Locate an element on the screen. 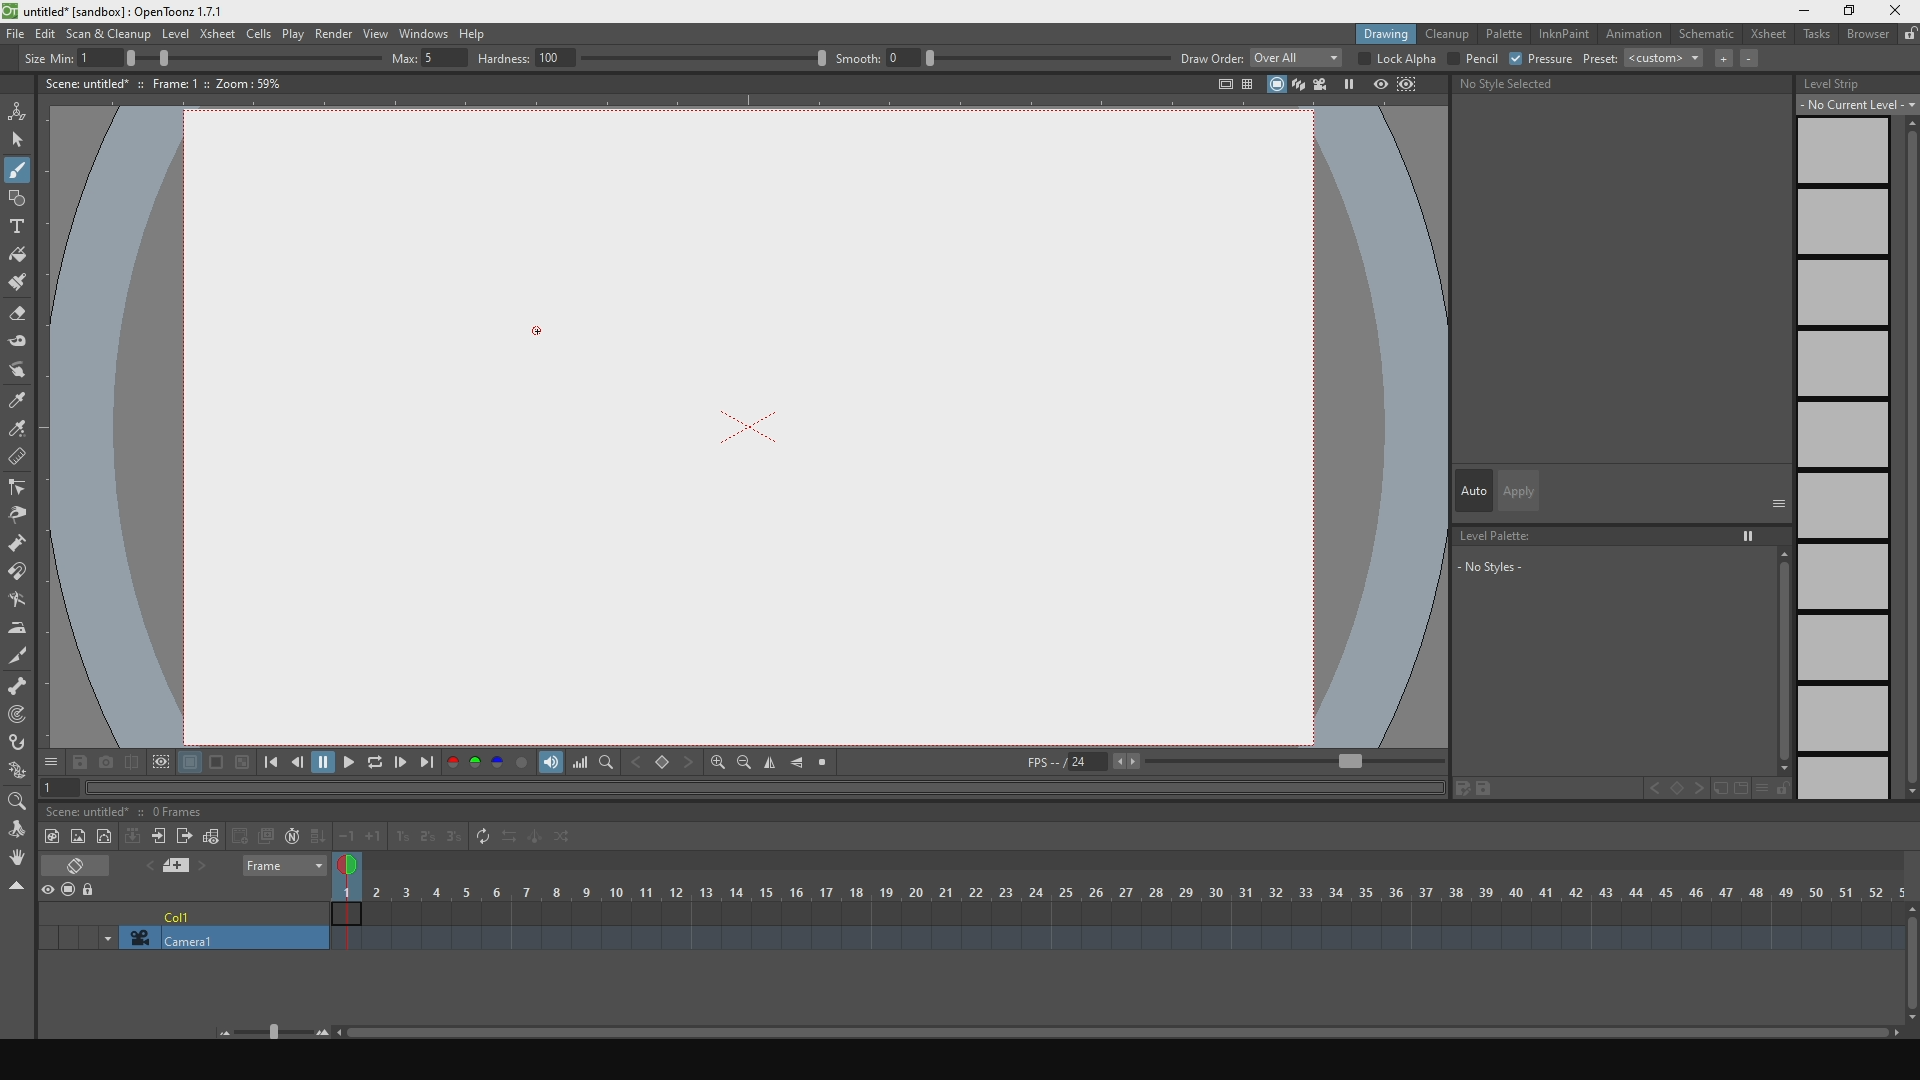 This screenshot has width=1920, height=1080. palette colors is located at coordinates (487, 766).